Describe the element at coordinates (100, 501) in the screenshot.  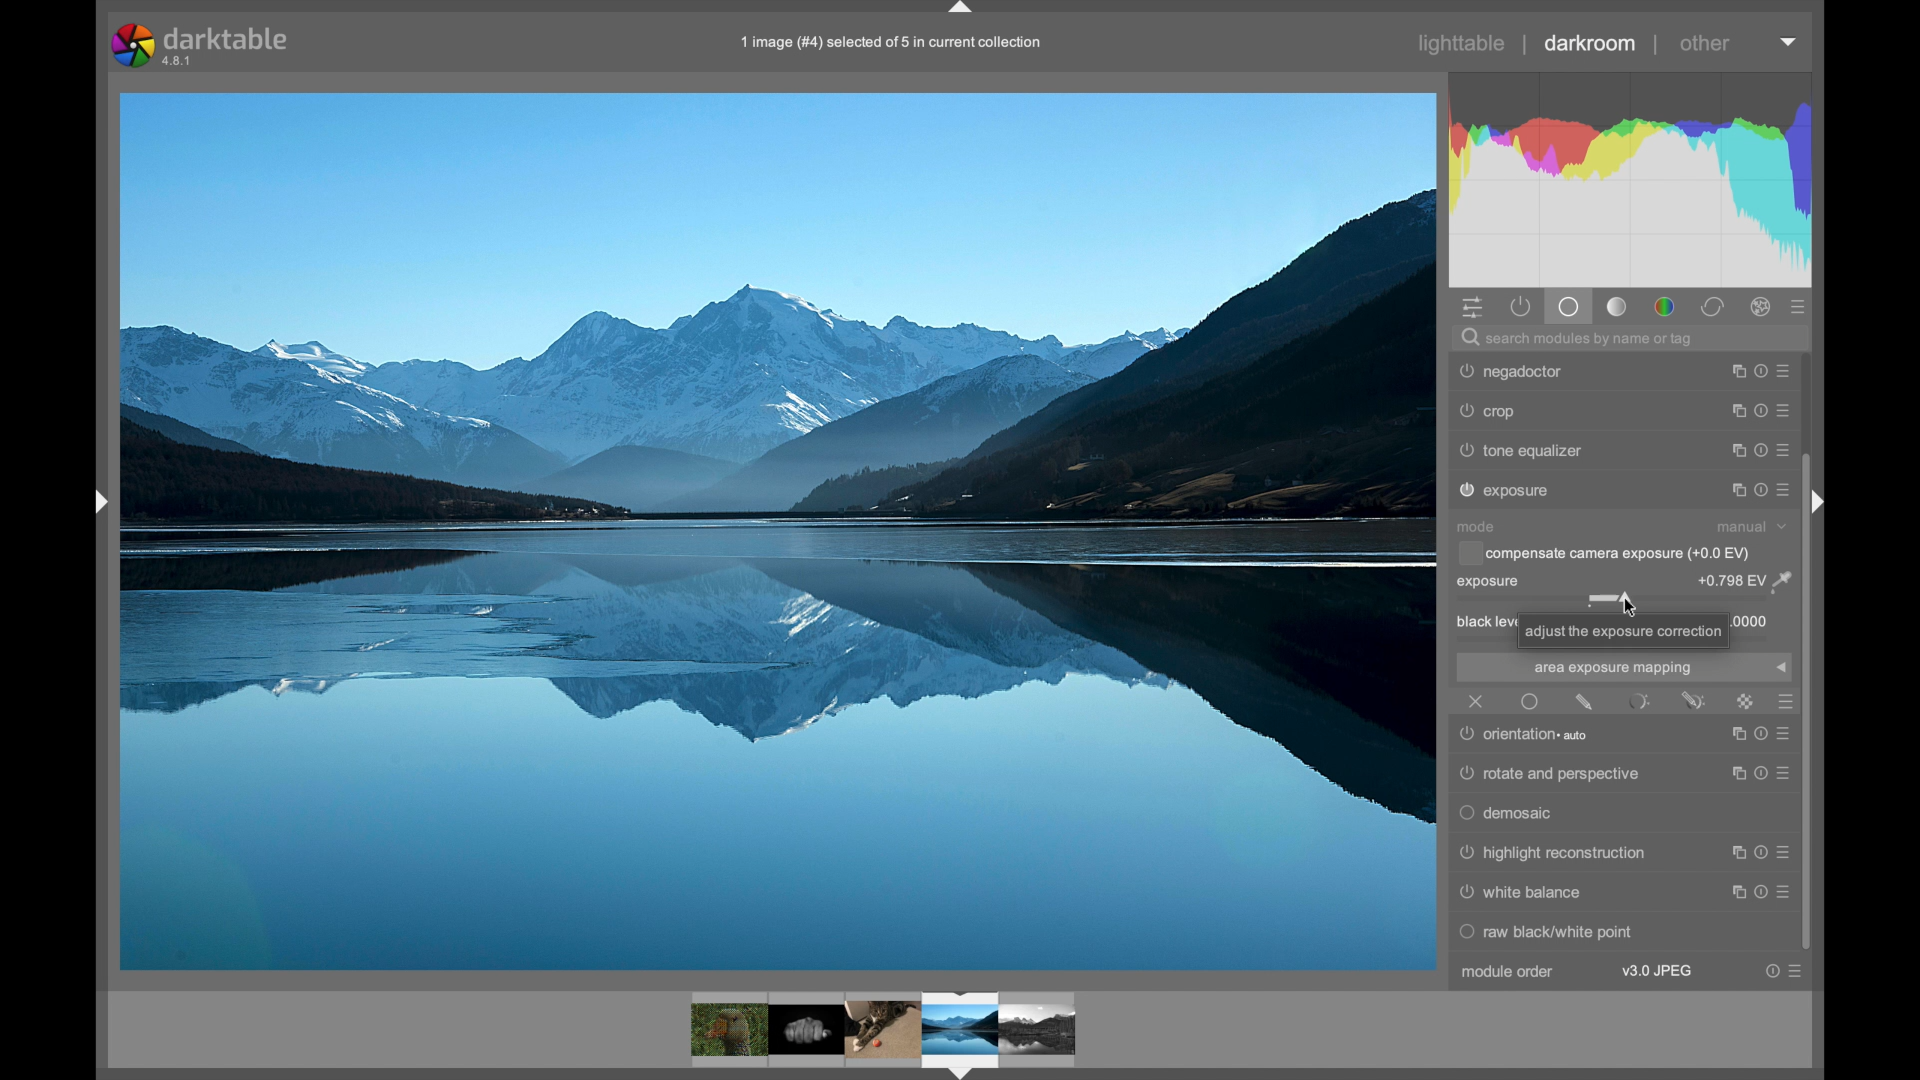
I see `drag handle` at that location.